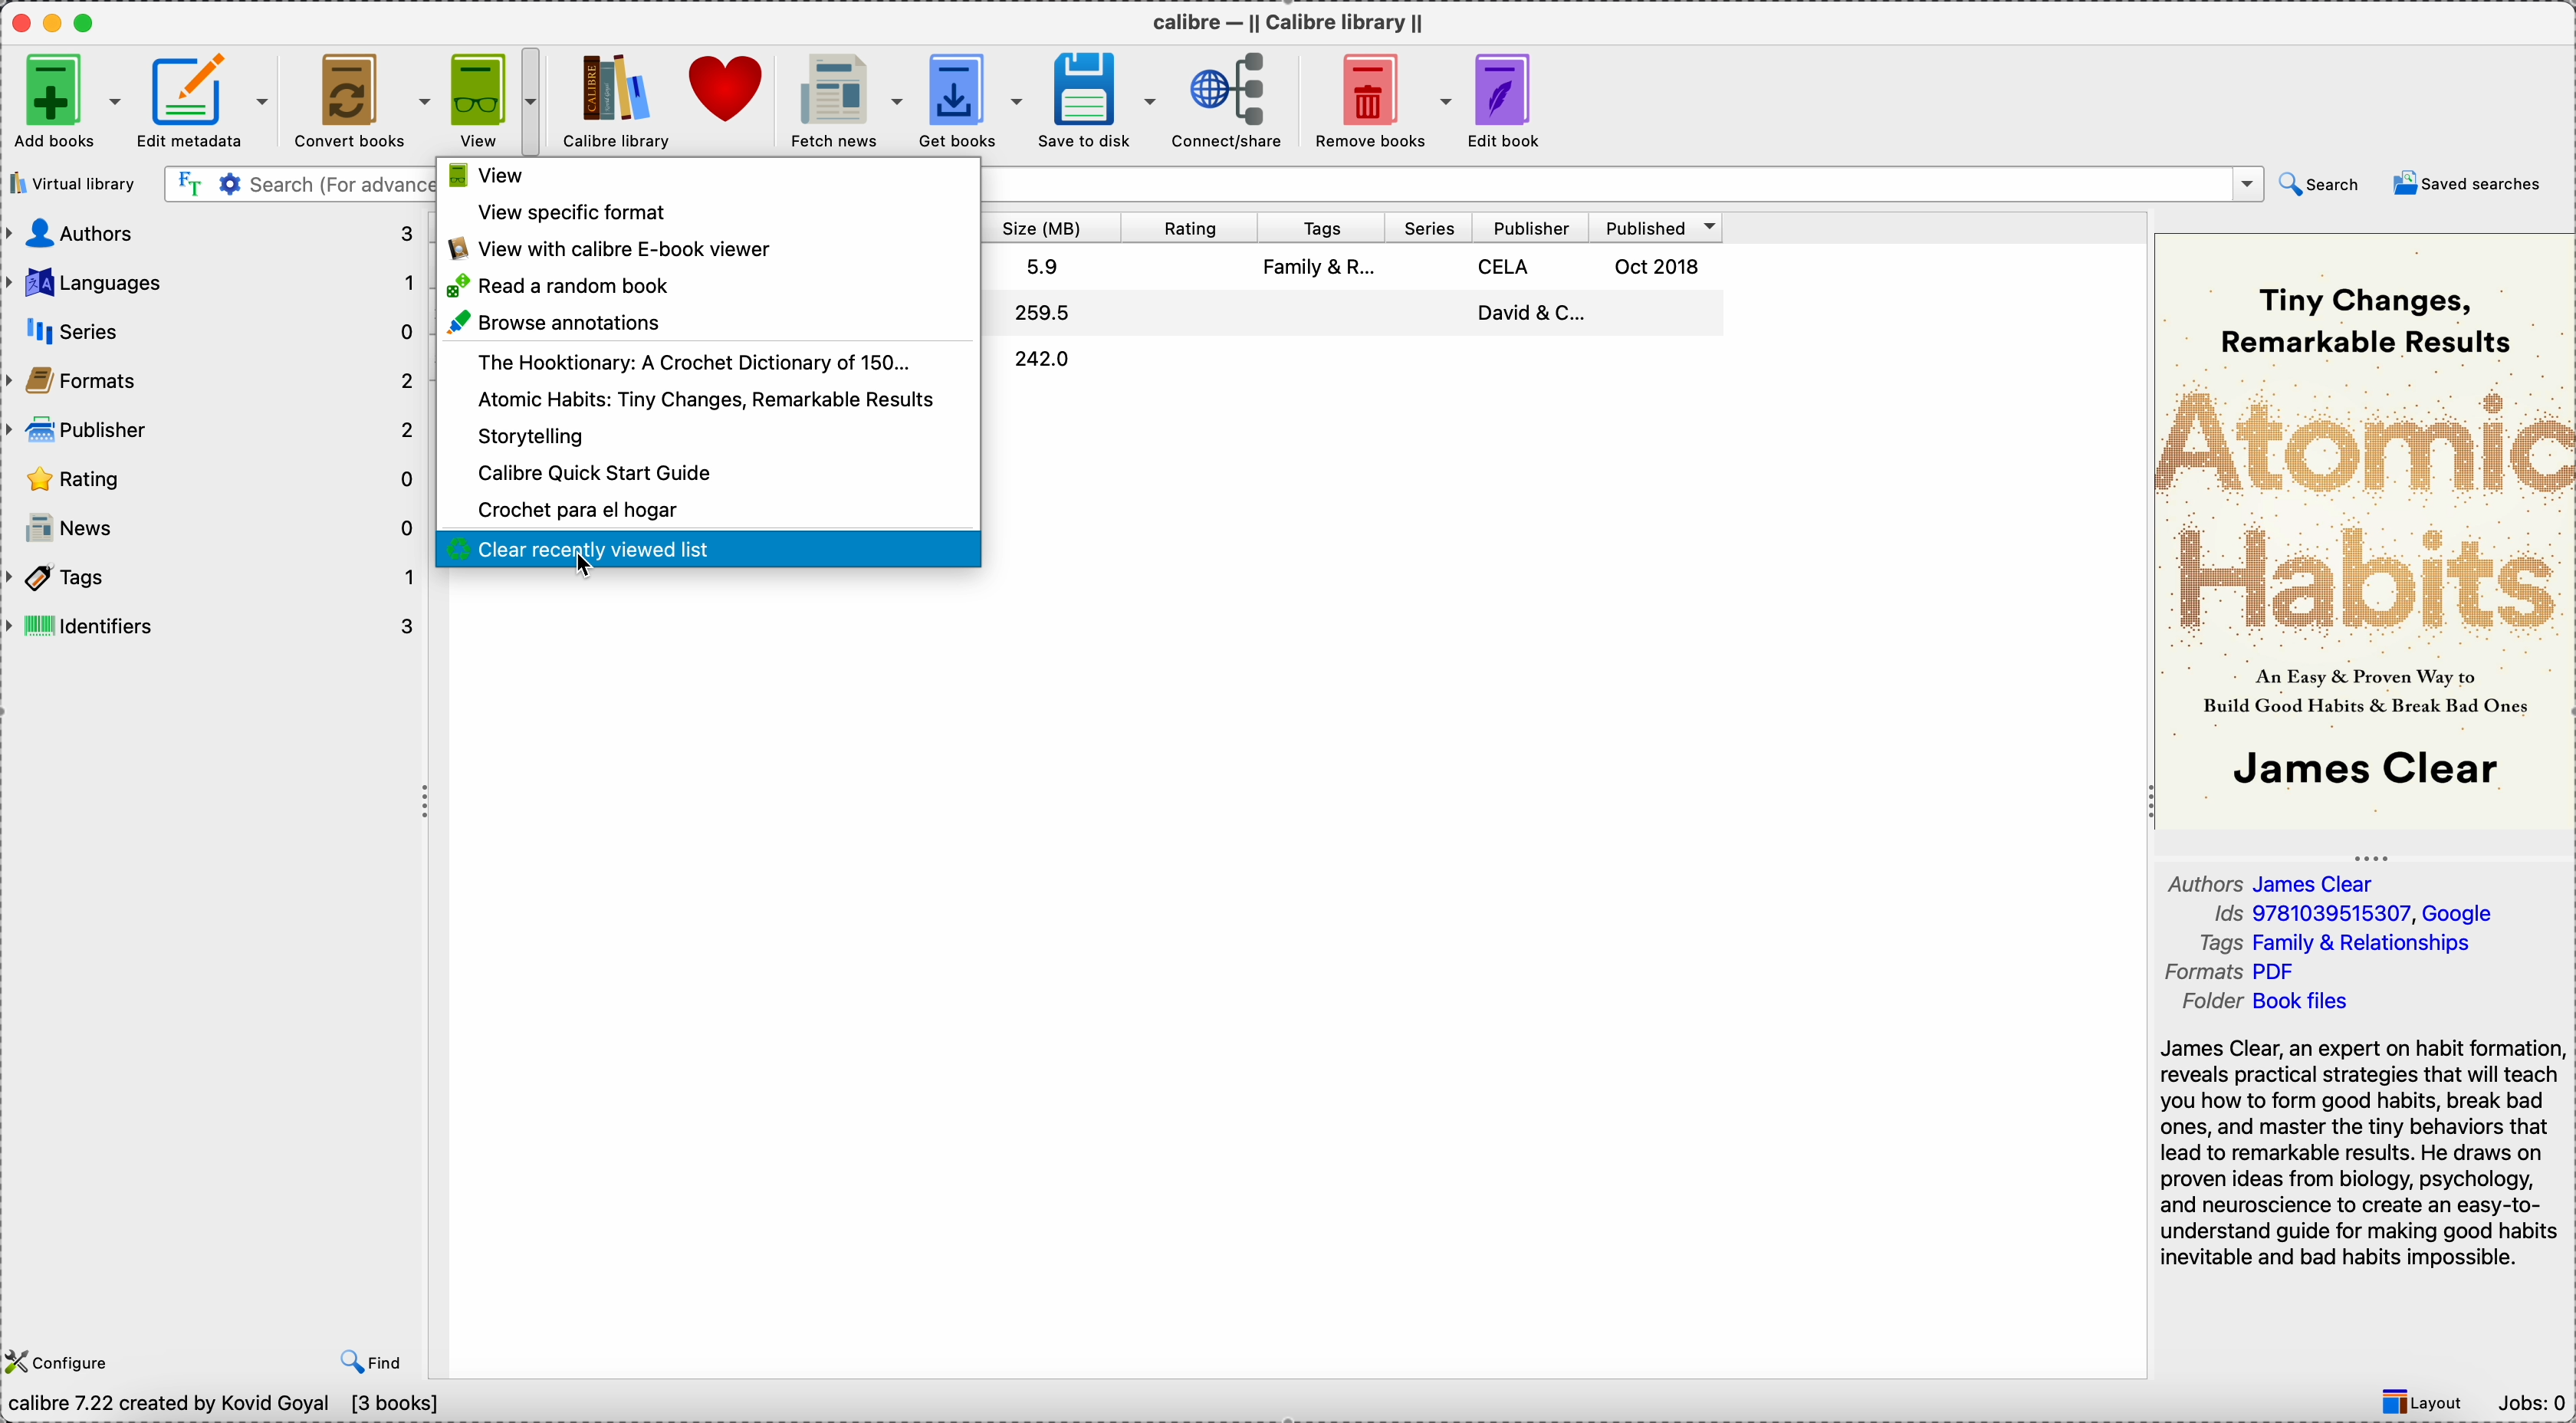  What do you see at coordinates (705, 402) in the screenshot?
I see `Atomic Habits: Tiny Charges, Remarkable Results` at bounding box center [705, 402].